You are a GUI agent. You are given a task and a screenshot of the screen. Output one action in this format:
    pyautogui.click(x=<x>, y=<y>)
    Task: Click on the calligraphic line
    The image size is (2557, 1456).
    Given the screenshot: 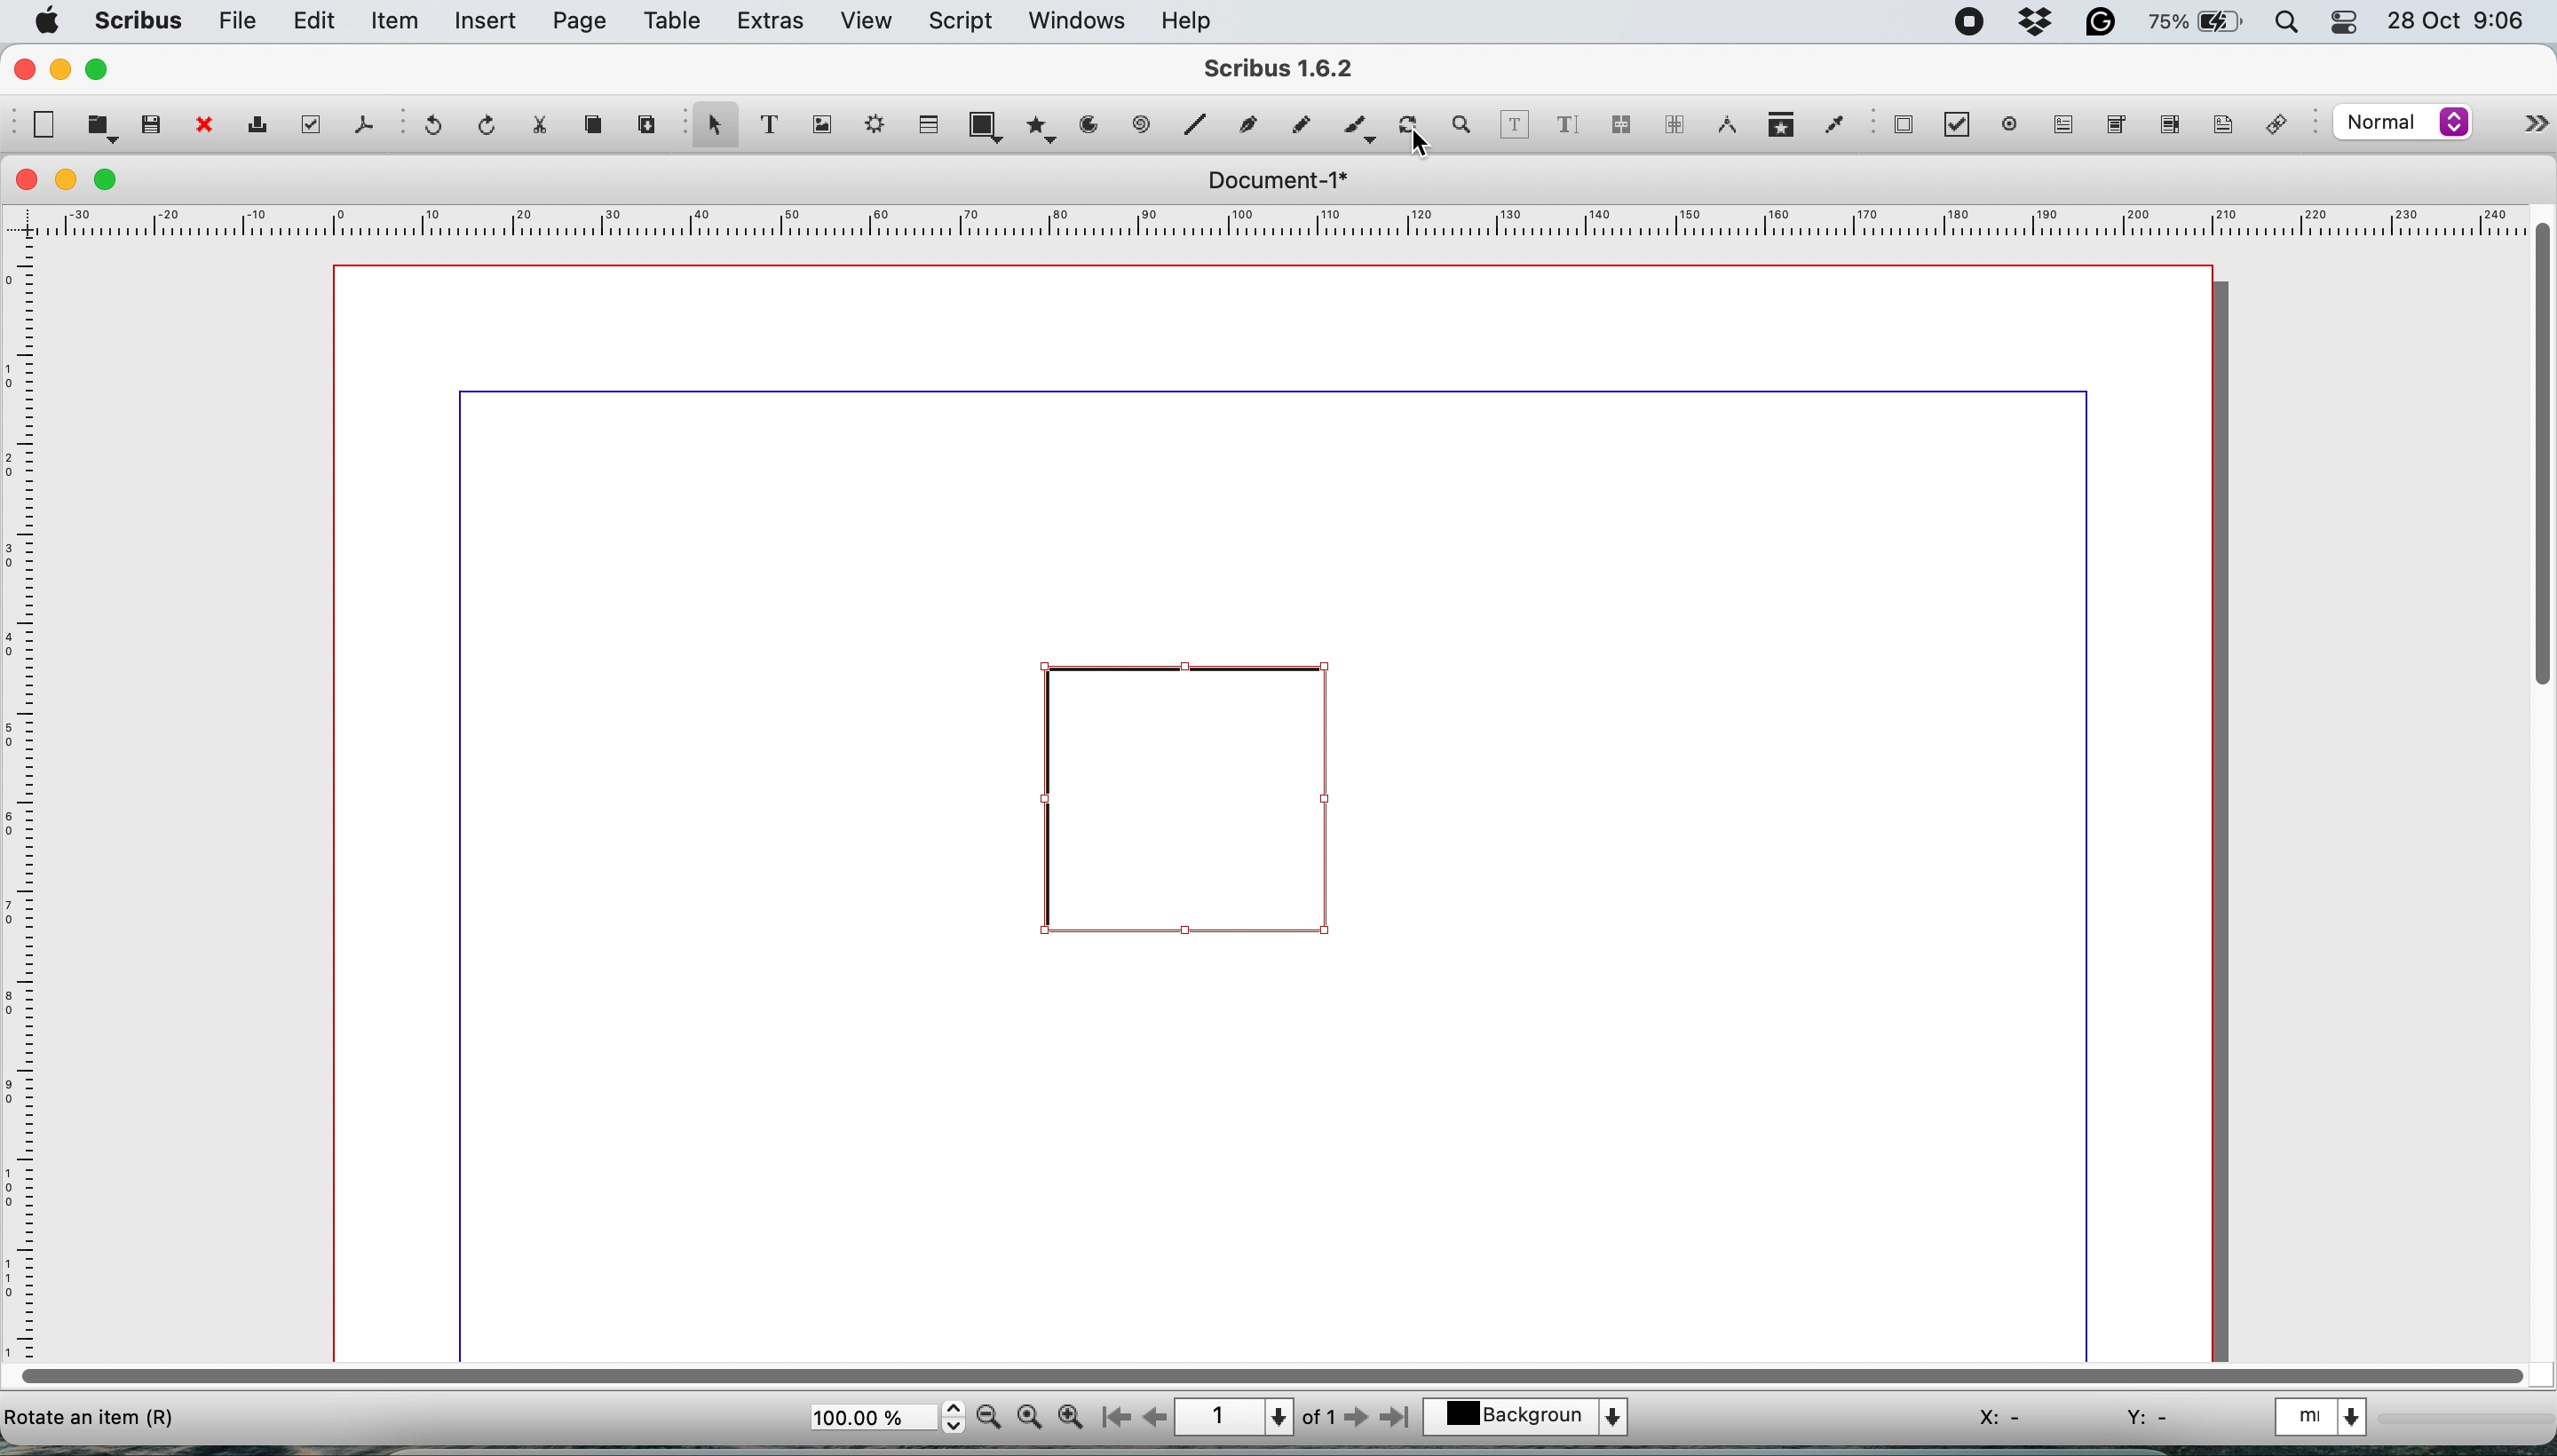 What is the action you would take?
    pyautogui.click(x=1356, y=124)
    